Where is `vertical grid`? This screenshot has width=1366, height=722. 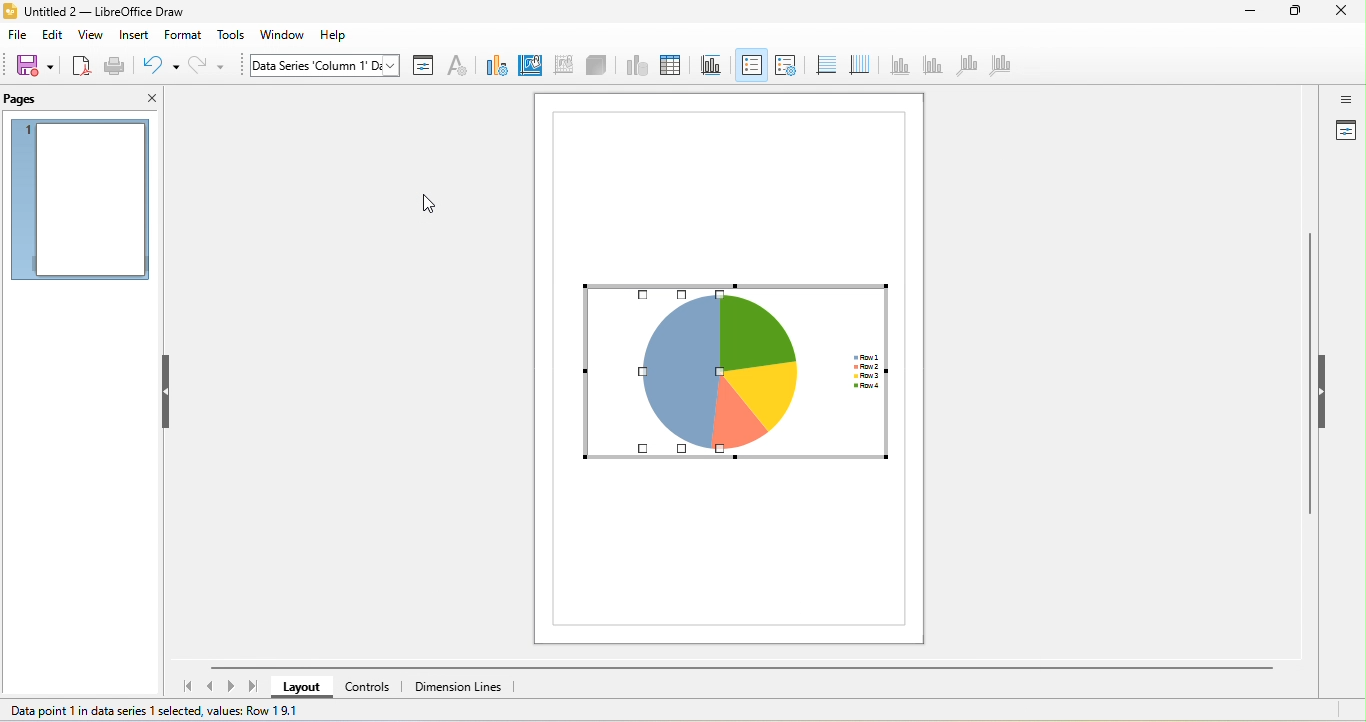 vertical grid is located at coordinates (858, 63).